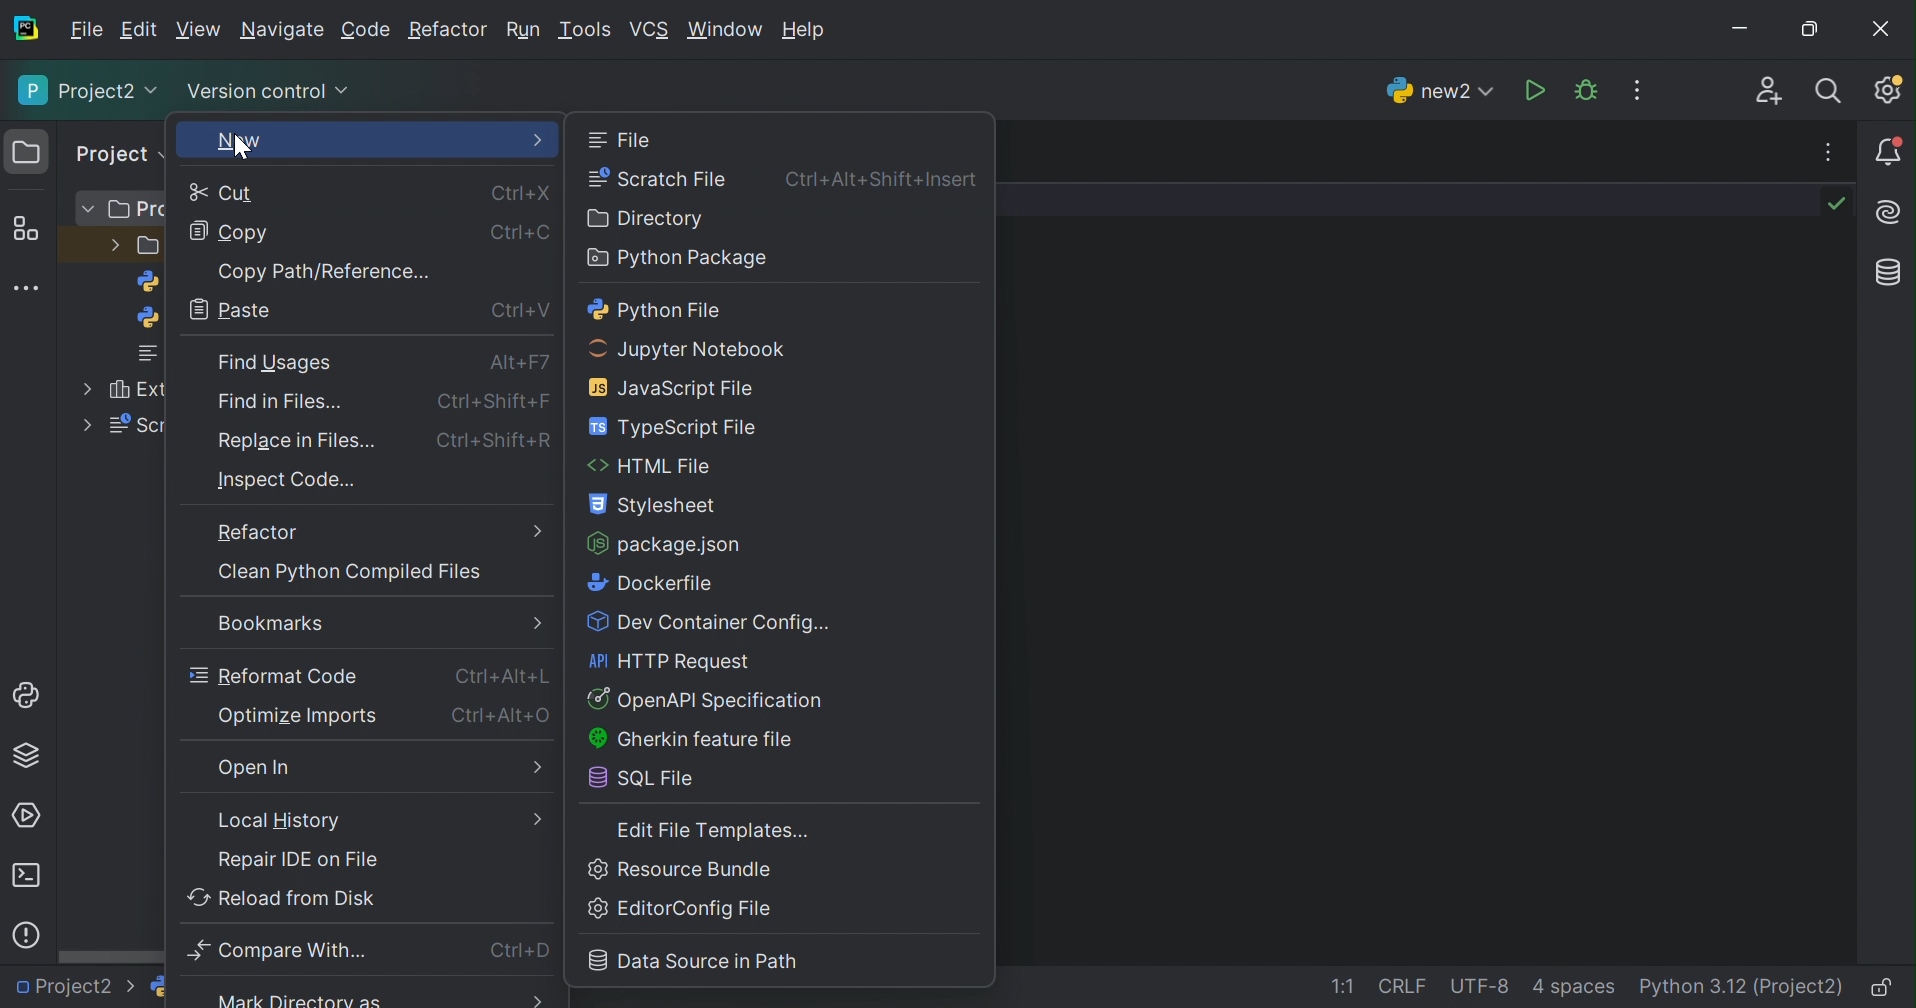 This screenshot has width=1916, height=1008. Describe the element at coordinates (298, 441) in the screenshot. I see `Replace in files` at that location.